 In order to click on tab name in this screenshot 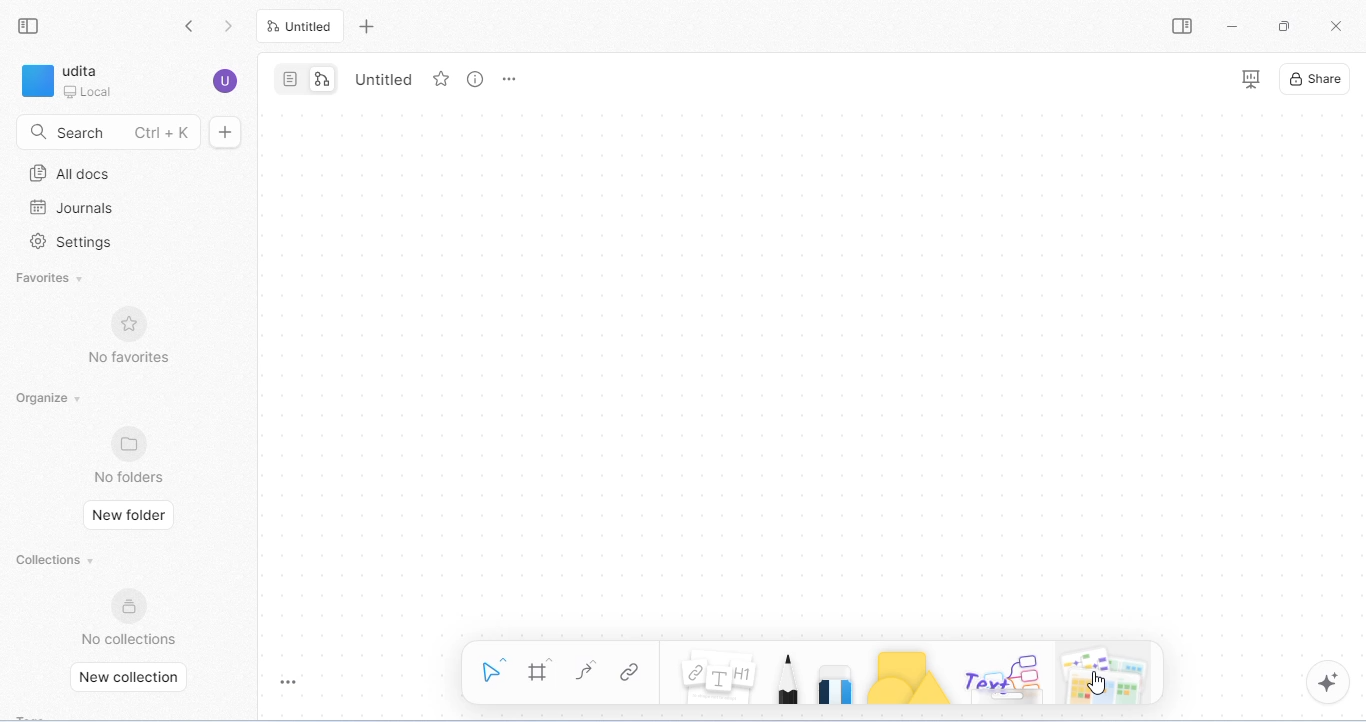, I will do `click(381, 78)`.